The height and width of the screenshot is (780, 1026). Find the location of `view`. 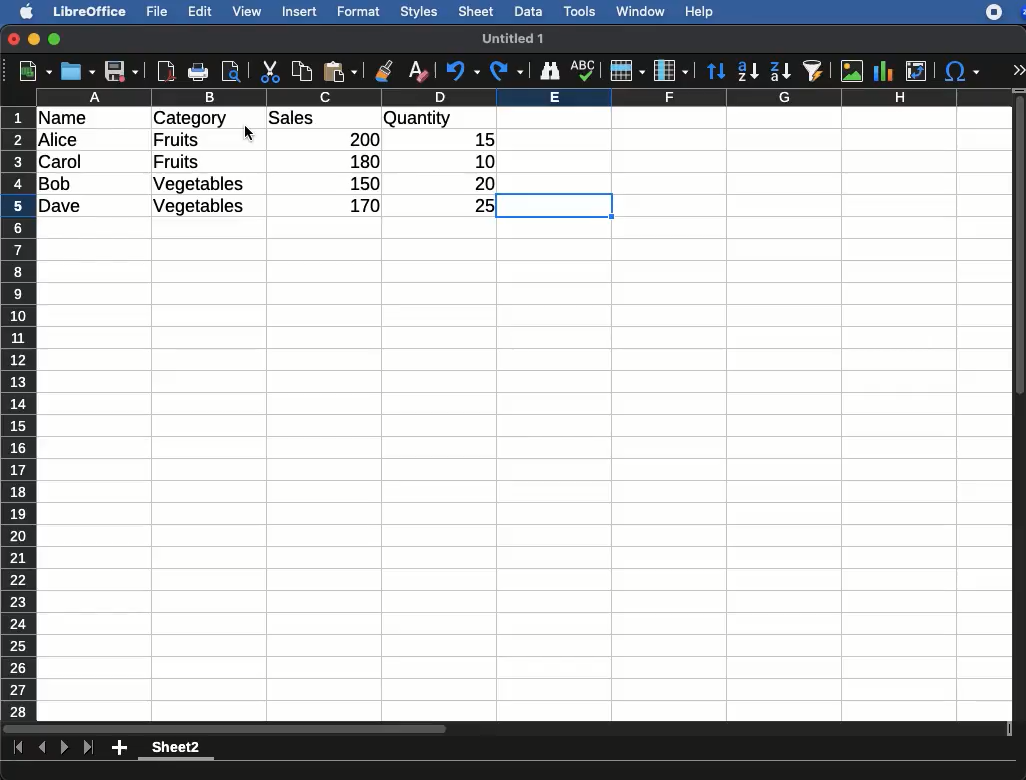

view is located at coordinates (247, 11).